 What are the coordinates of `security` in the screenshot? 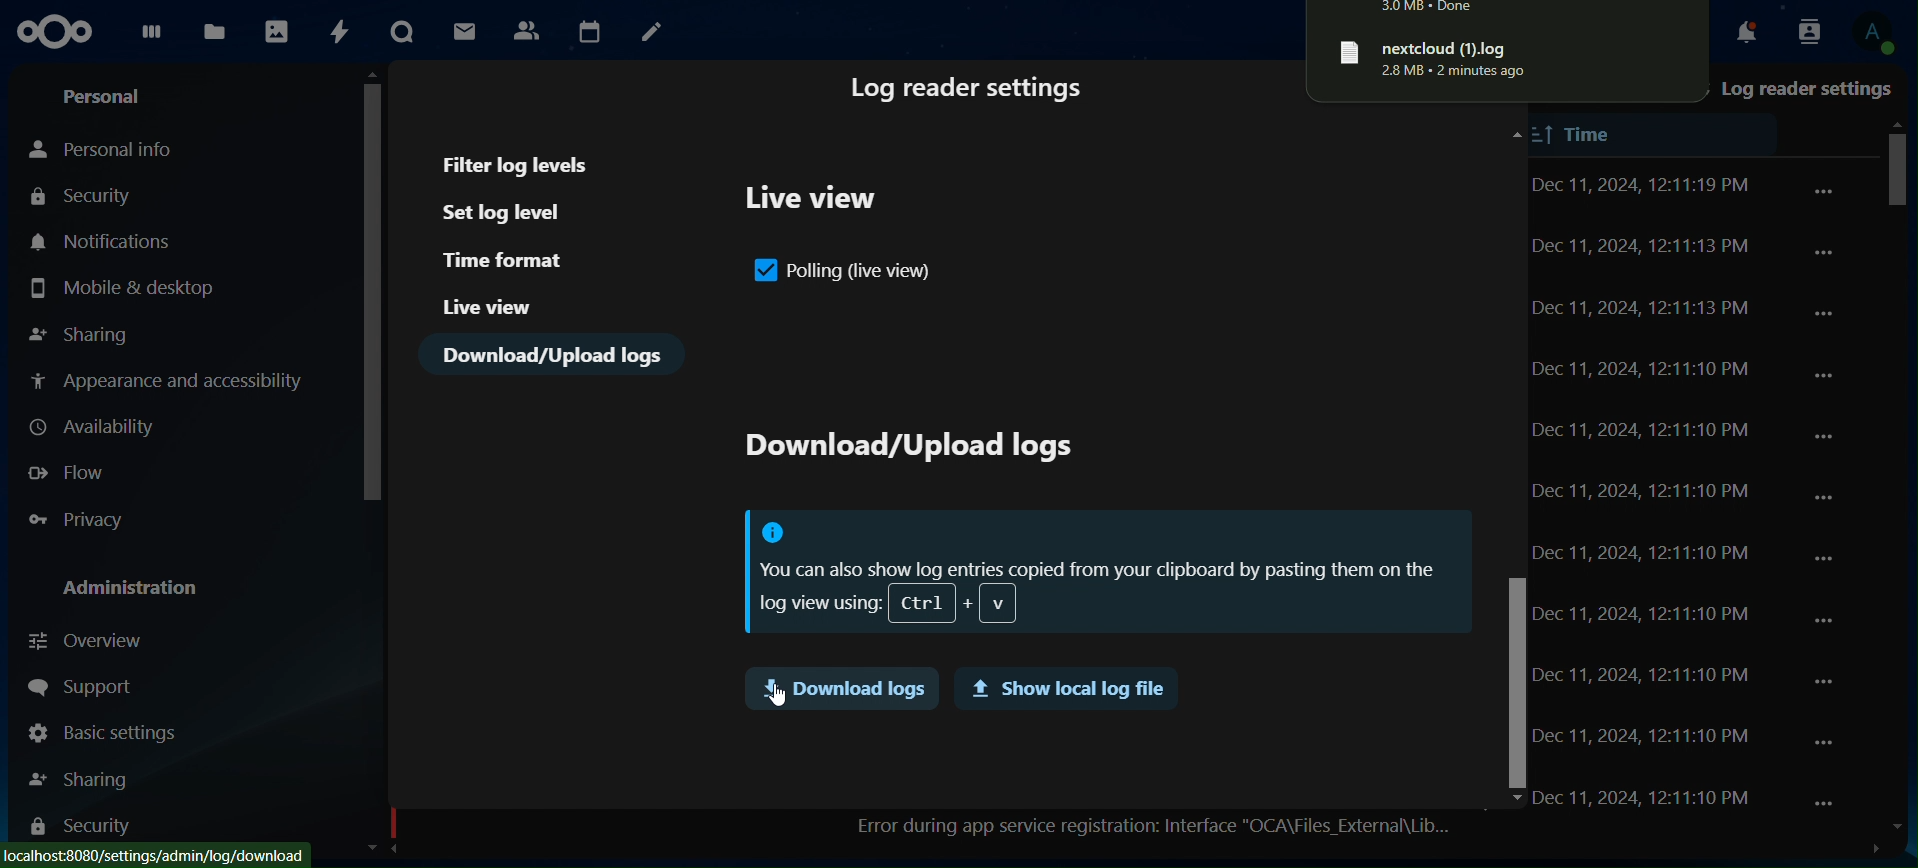 It's located at (79, 830).